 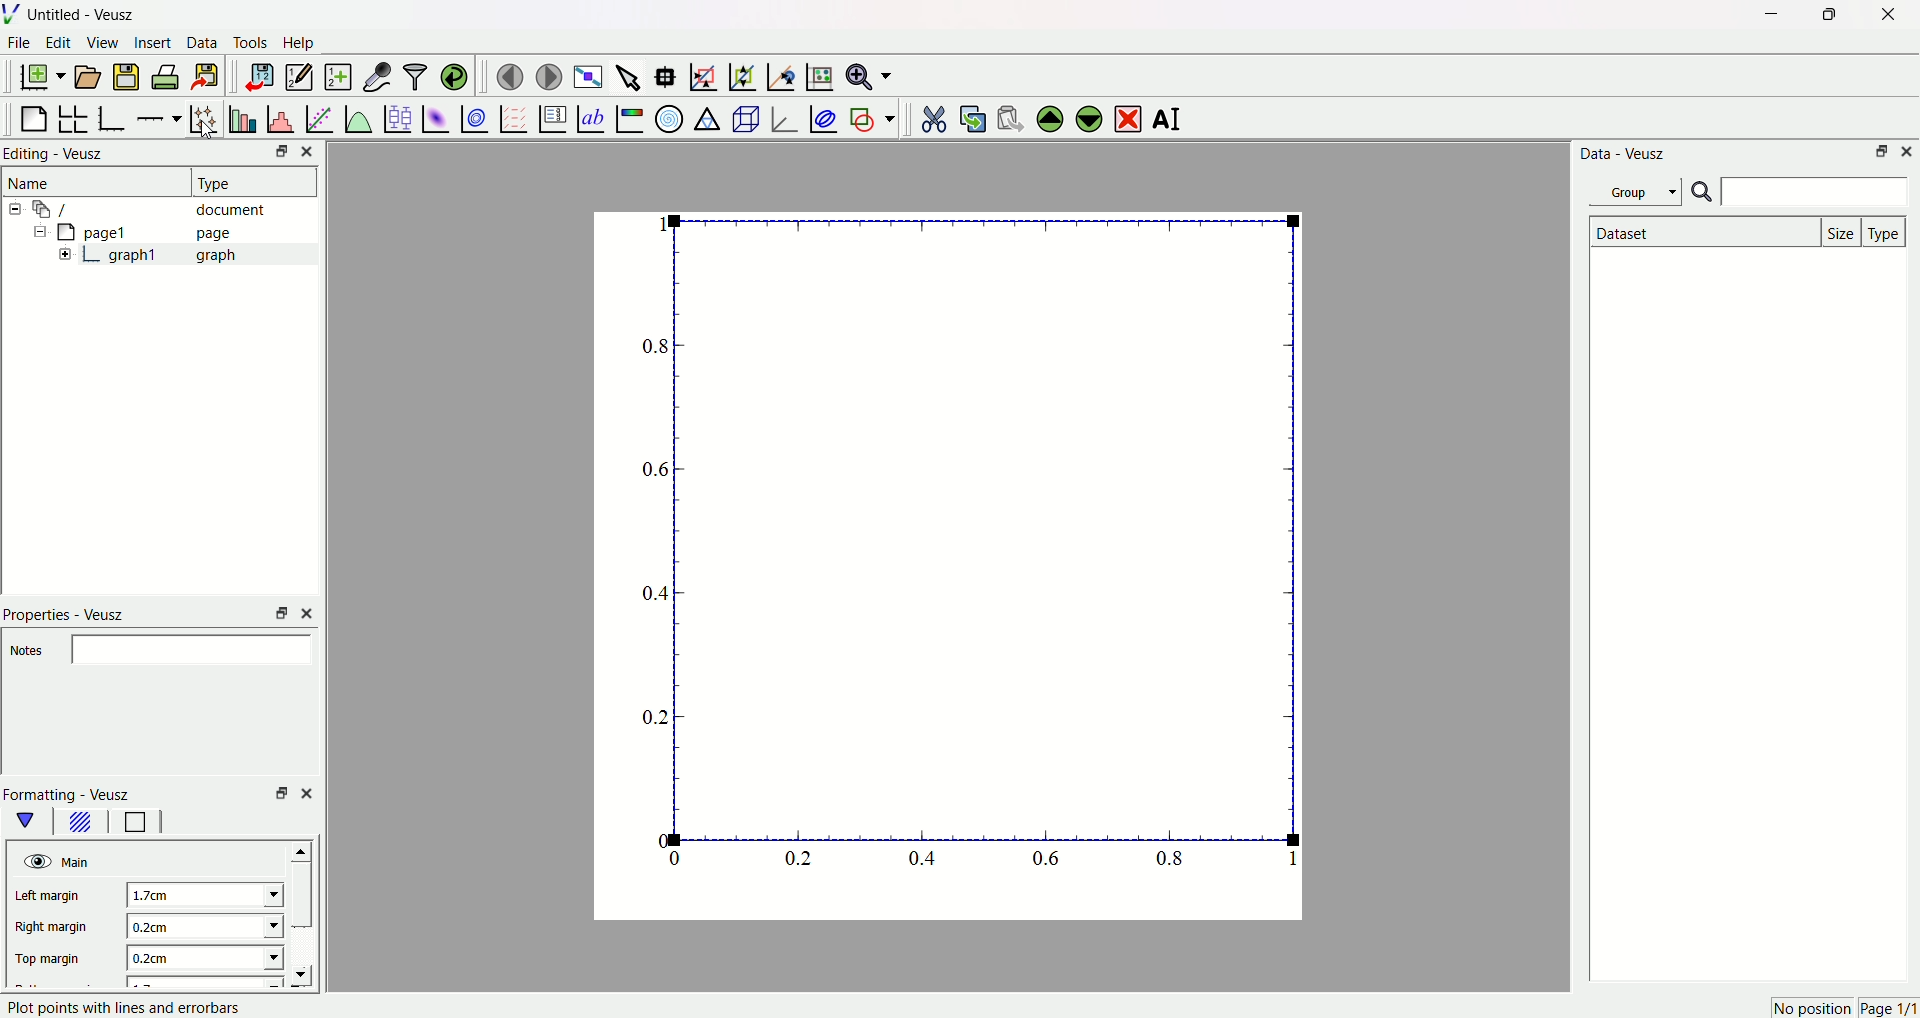 What do you see at coordinates (473, 118) in the screenshot?
I see `plot 2d datasets as contours` at bounding box center [473, 118].